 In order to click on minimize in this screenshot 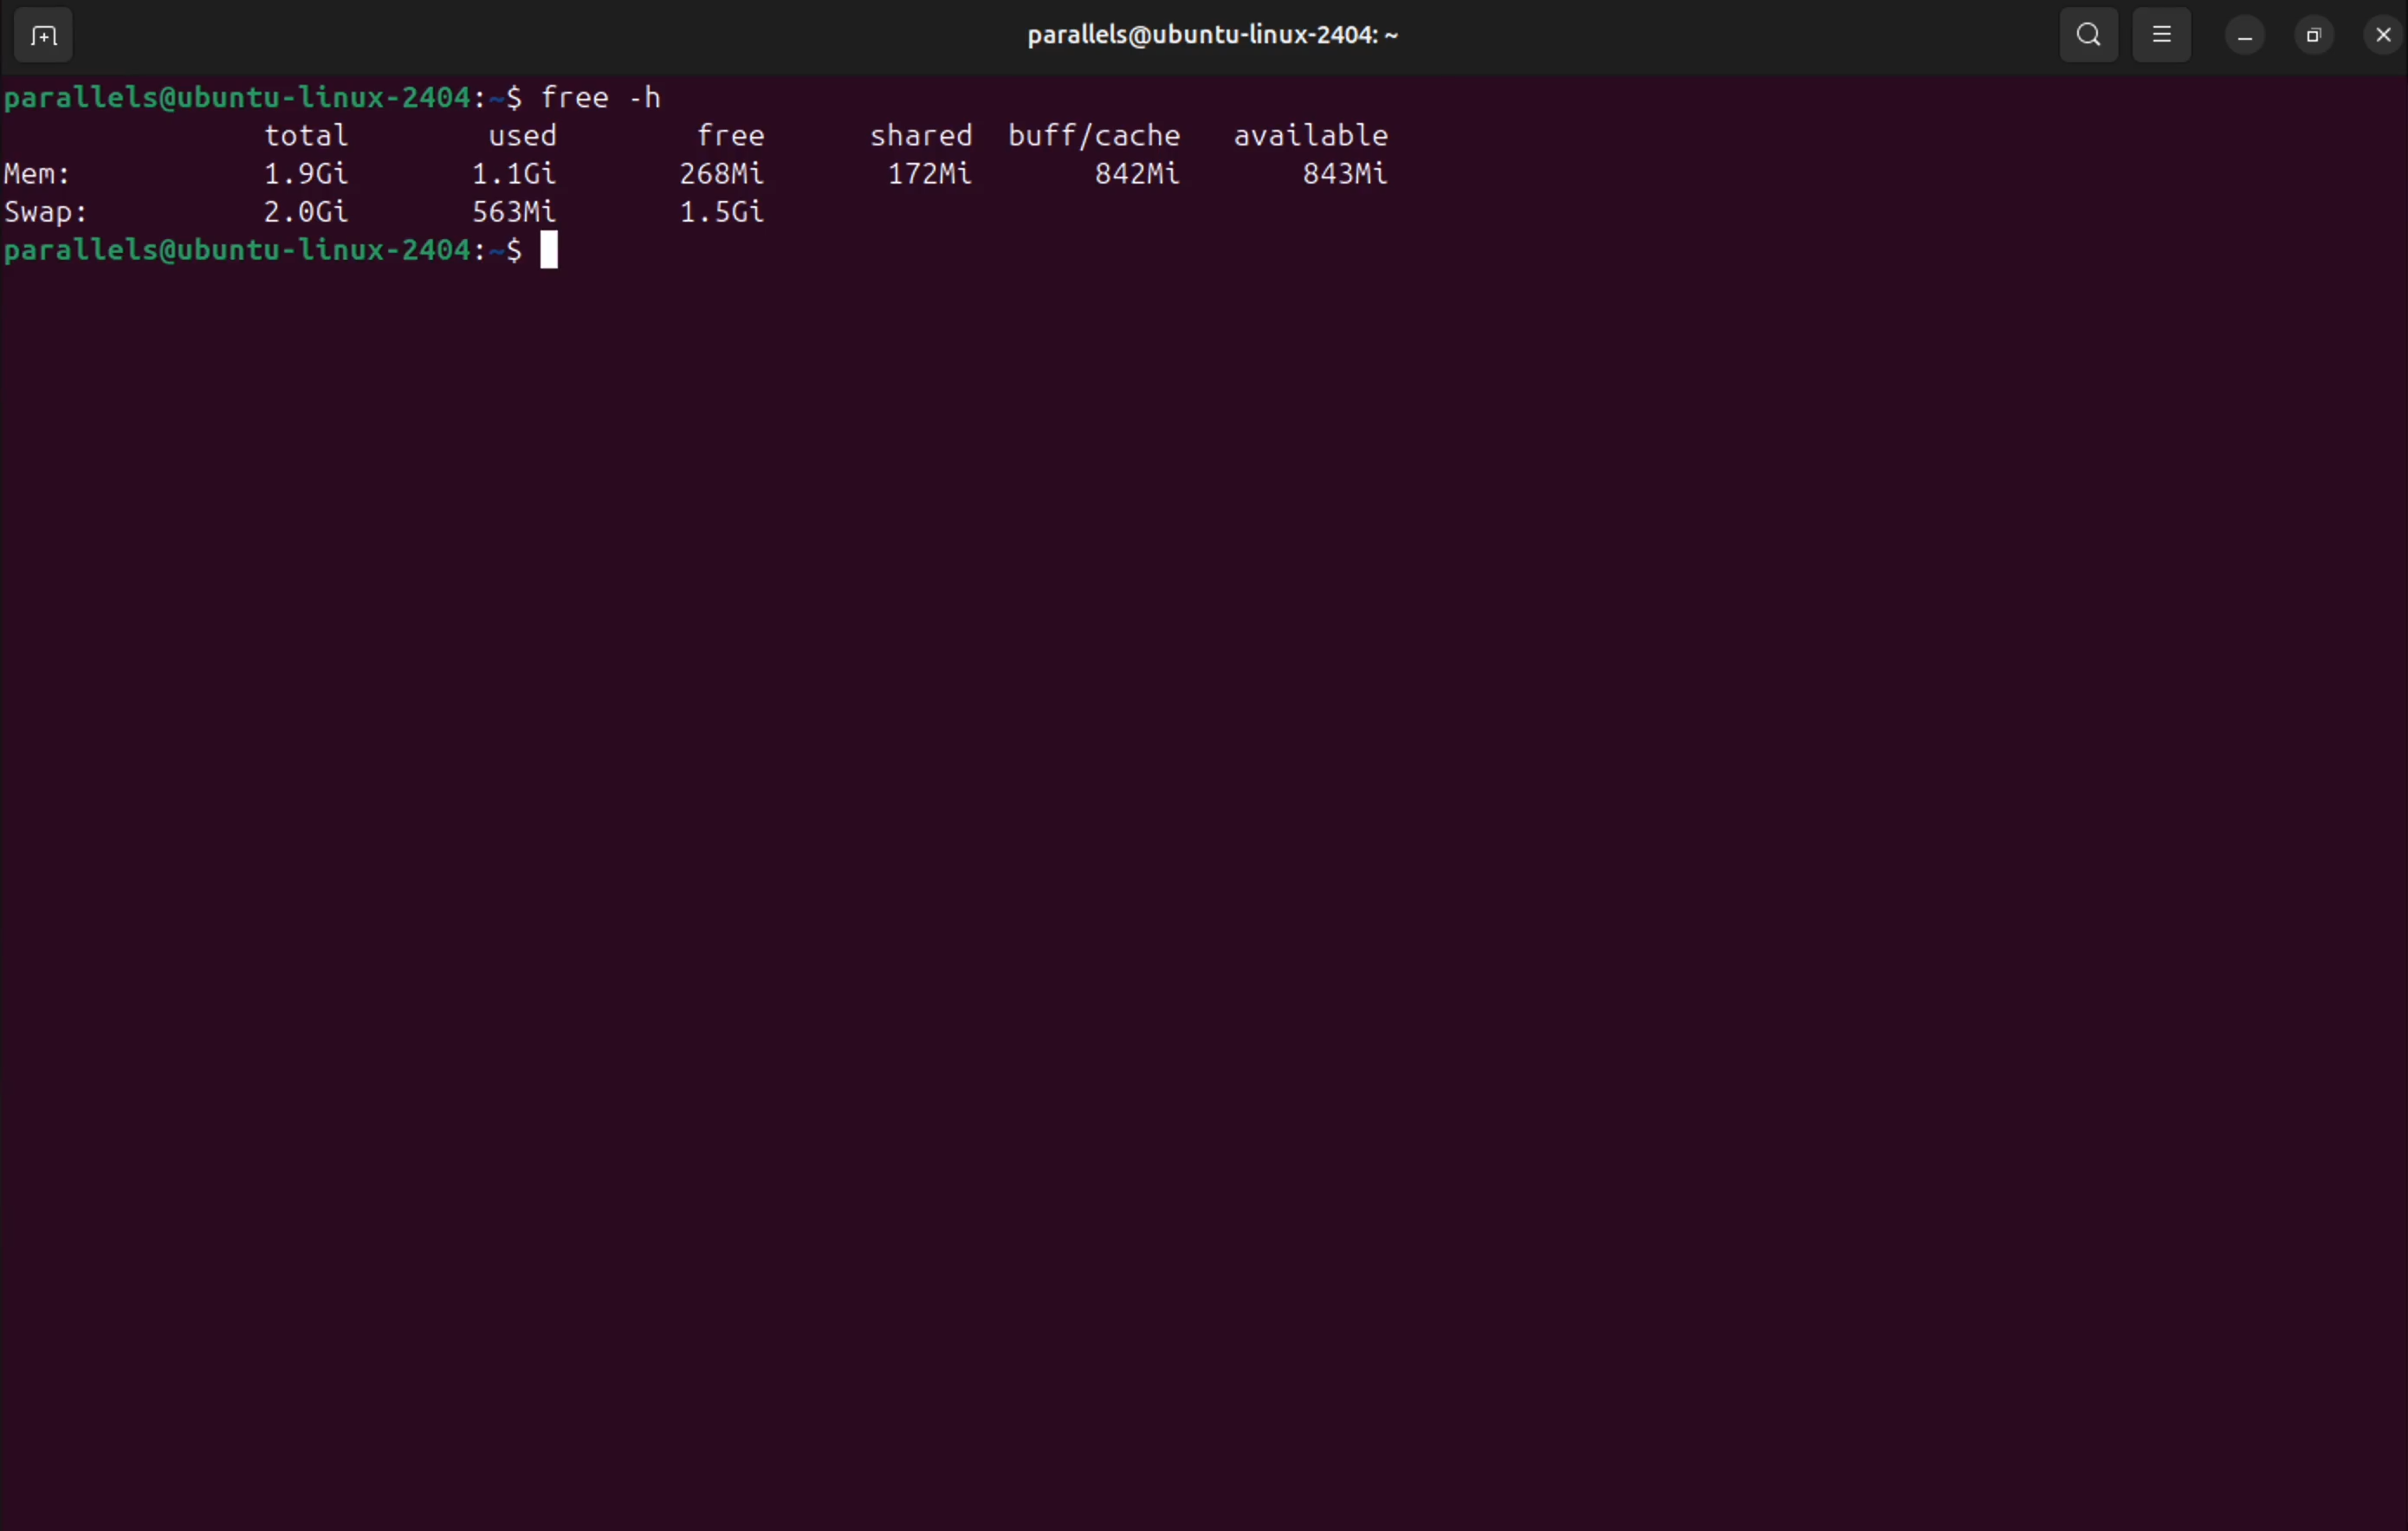, I will do `click(2243, 37)`.